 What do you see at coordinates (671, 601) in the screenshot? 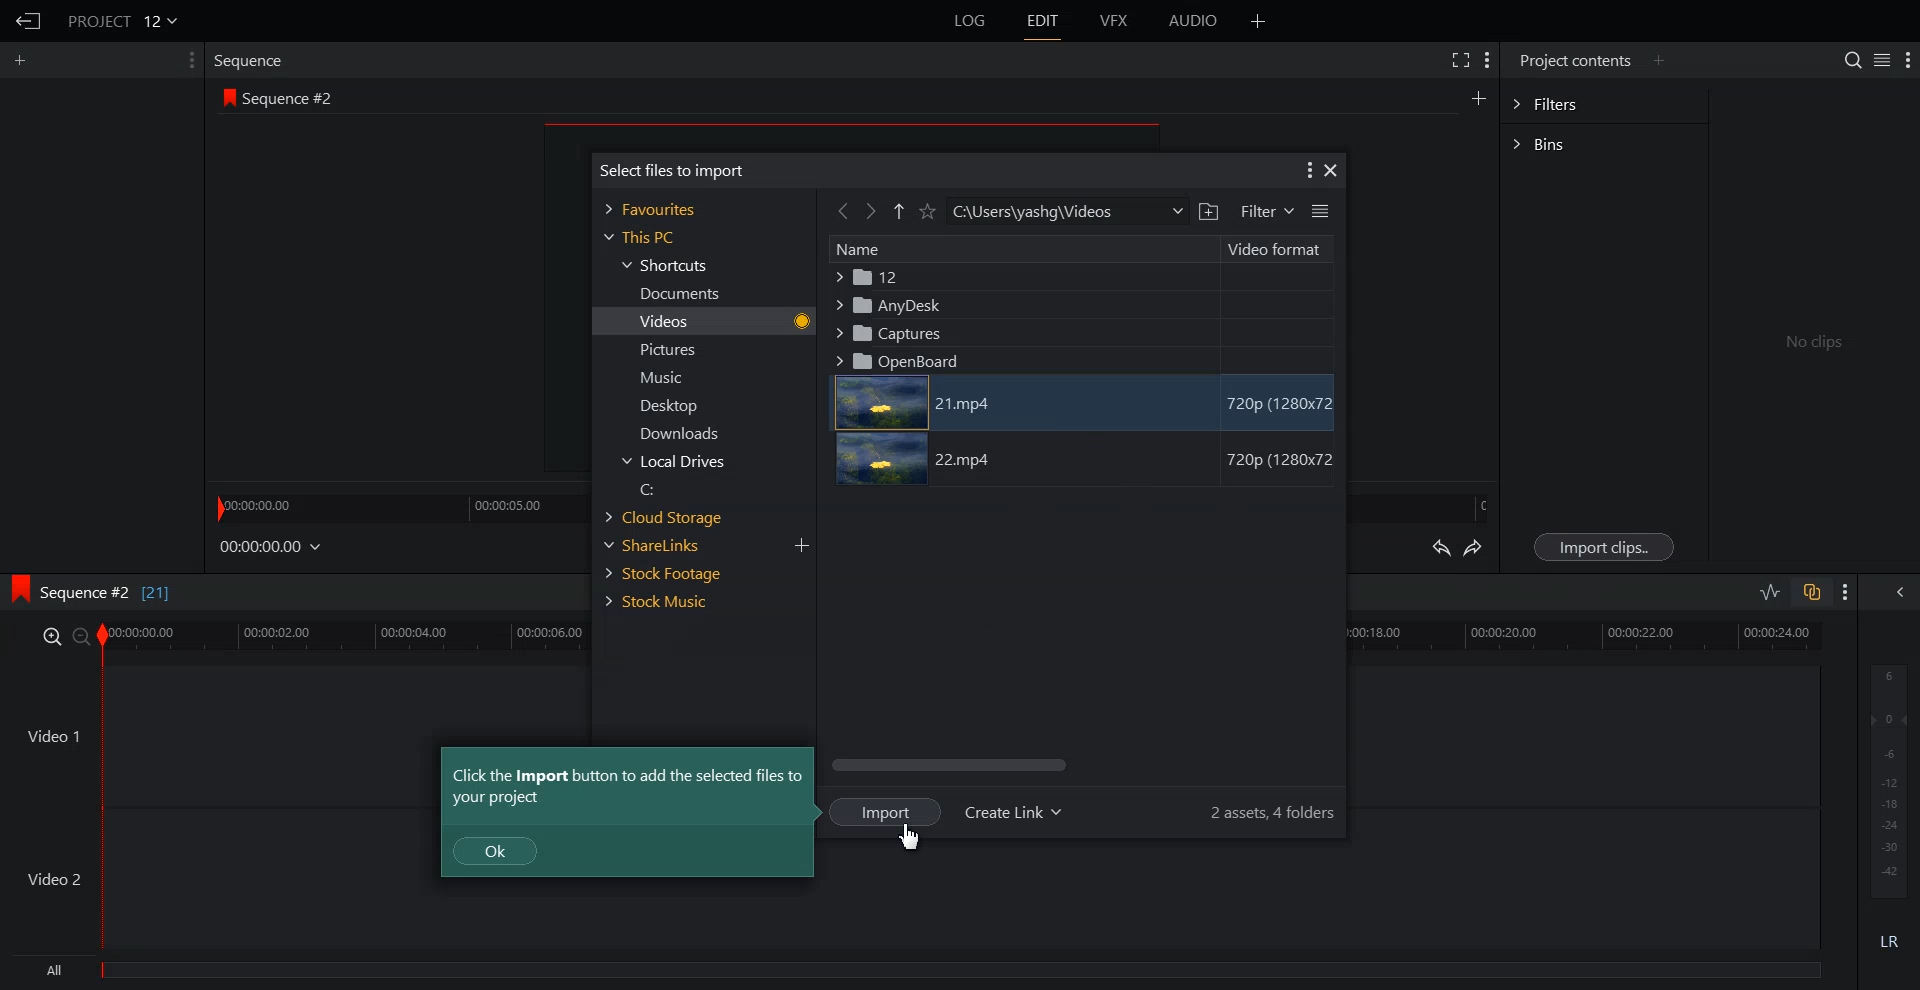
I see `Stock Music` at bounding box center [671, 601].